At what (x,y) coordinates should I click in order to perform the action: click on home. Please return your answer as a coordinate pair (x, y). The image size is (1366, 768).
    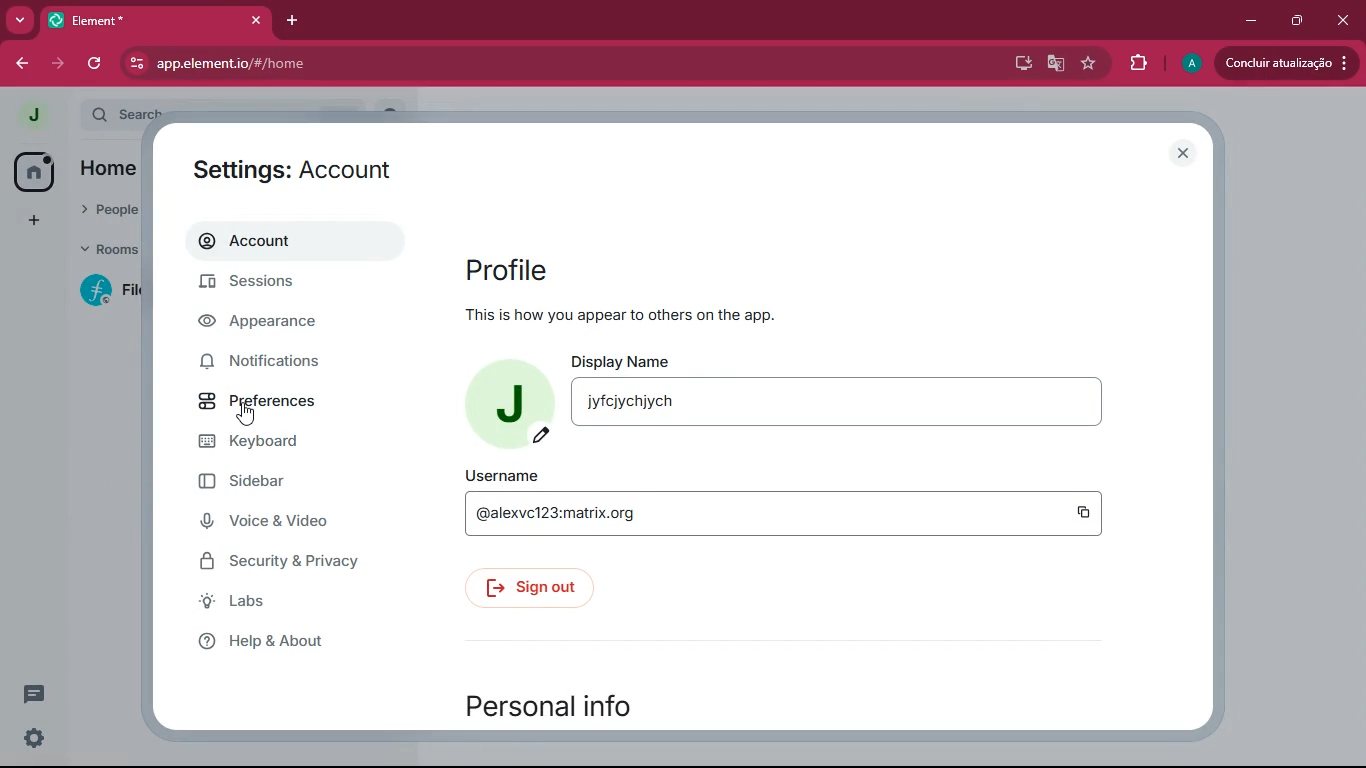
    Looking at the image, I should click on (107, 171).